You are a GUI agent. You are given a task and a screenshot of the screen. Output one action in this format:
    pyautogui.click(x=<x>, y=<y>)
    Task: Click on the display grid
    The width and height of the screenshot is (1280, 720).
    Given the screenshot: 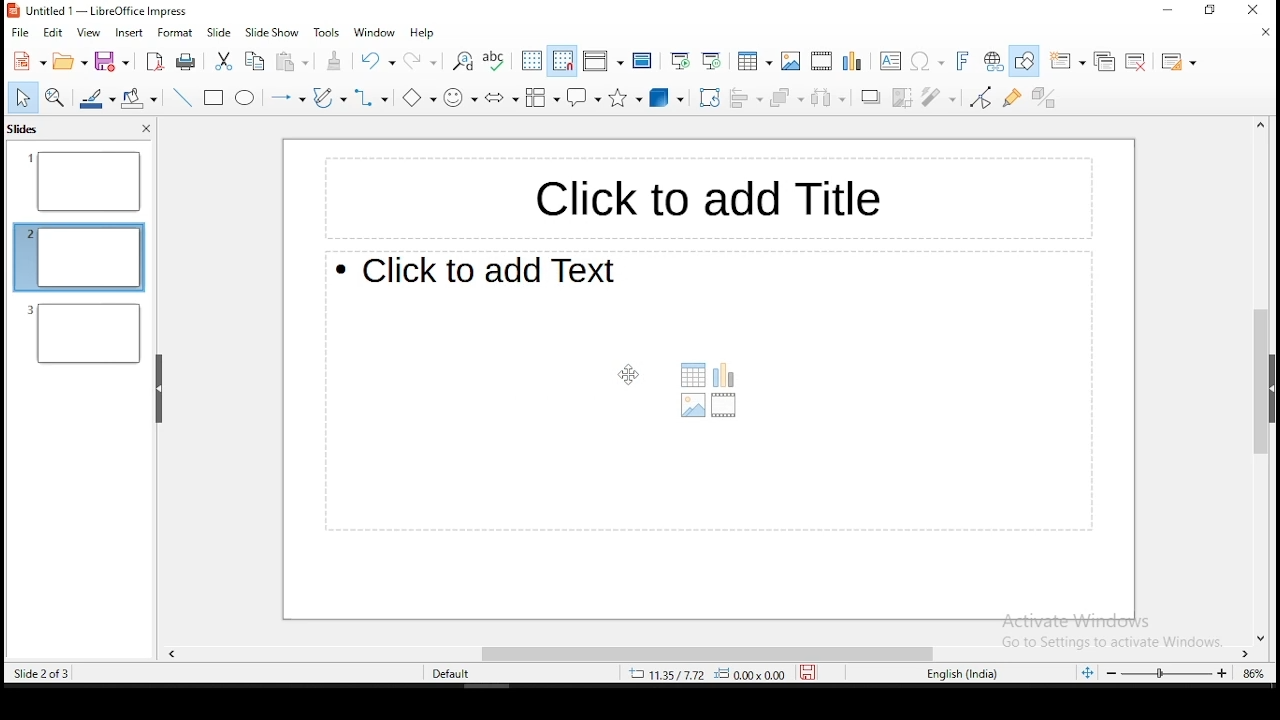 What is the action you would take?
    pyautogui.click(x=532, y=62)
    